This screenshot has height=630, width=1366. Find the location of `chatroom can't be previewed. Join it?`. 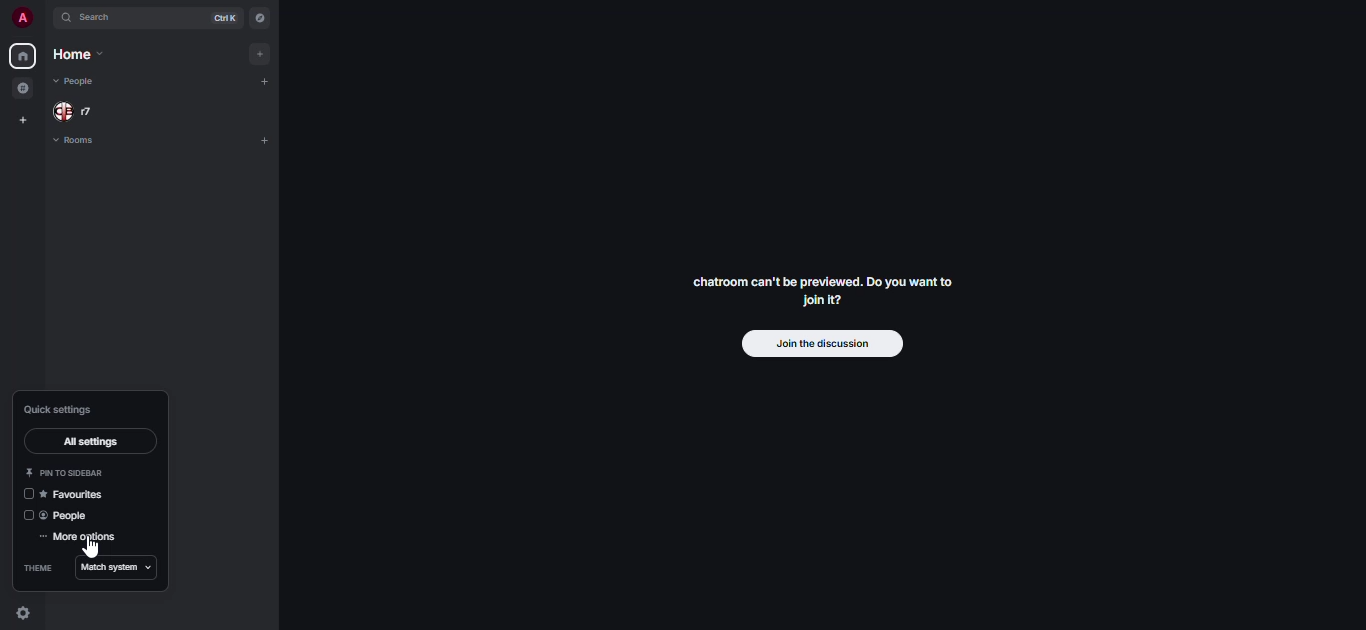

chatroom can't be previewed. Join it? is located at coordinates (826, 289).